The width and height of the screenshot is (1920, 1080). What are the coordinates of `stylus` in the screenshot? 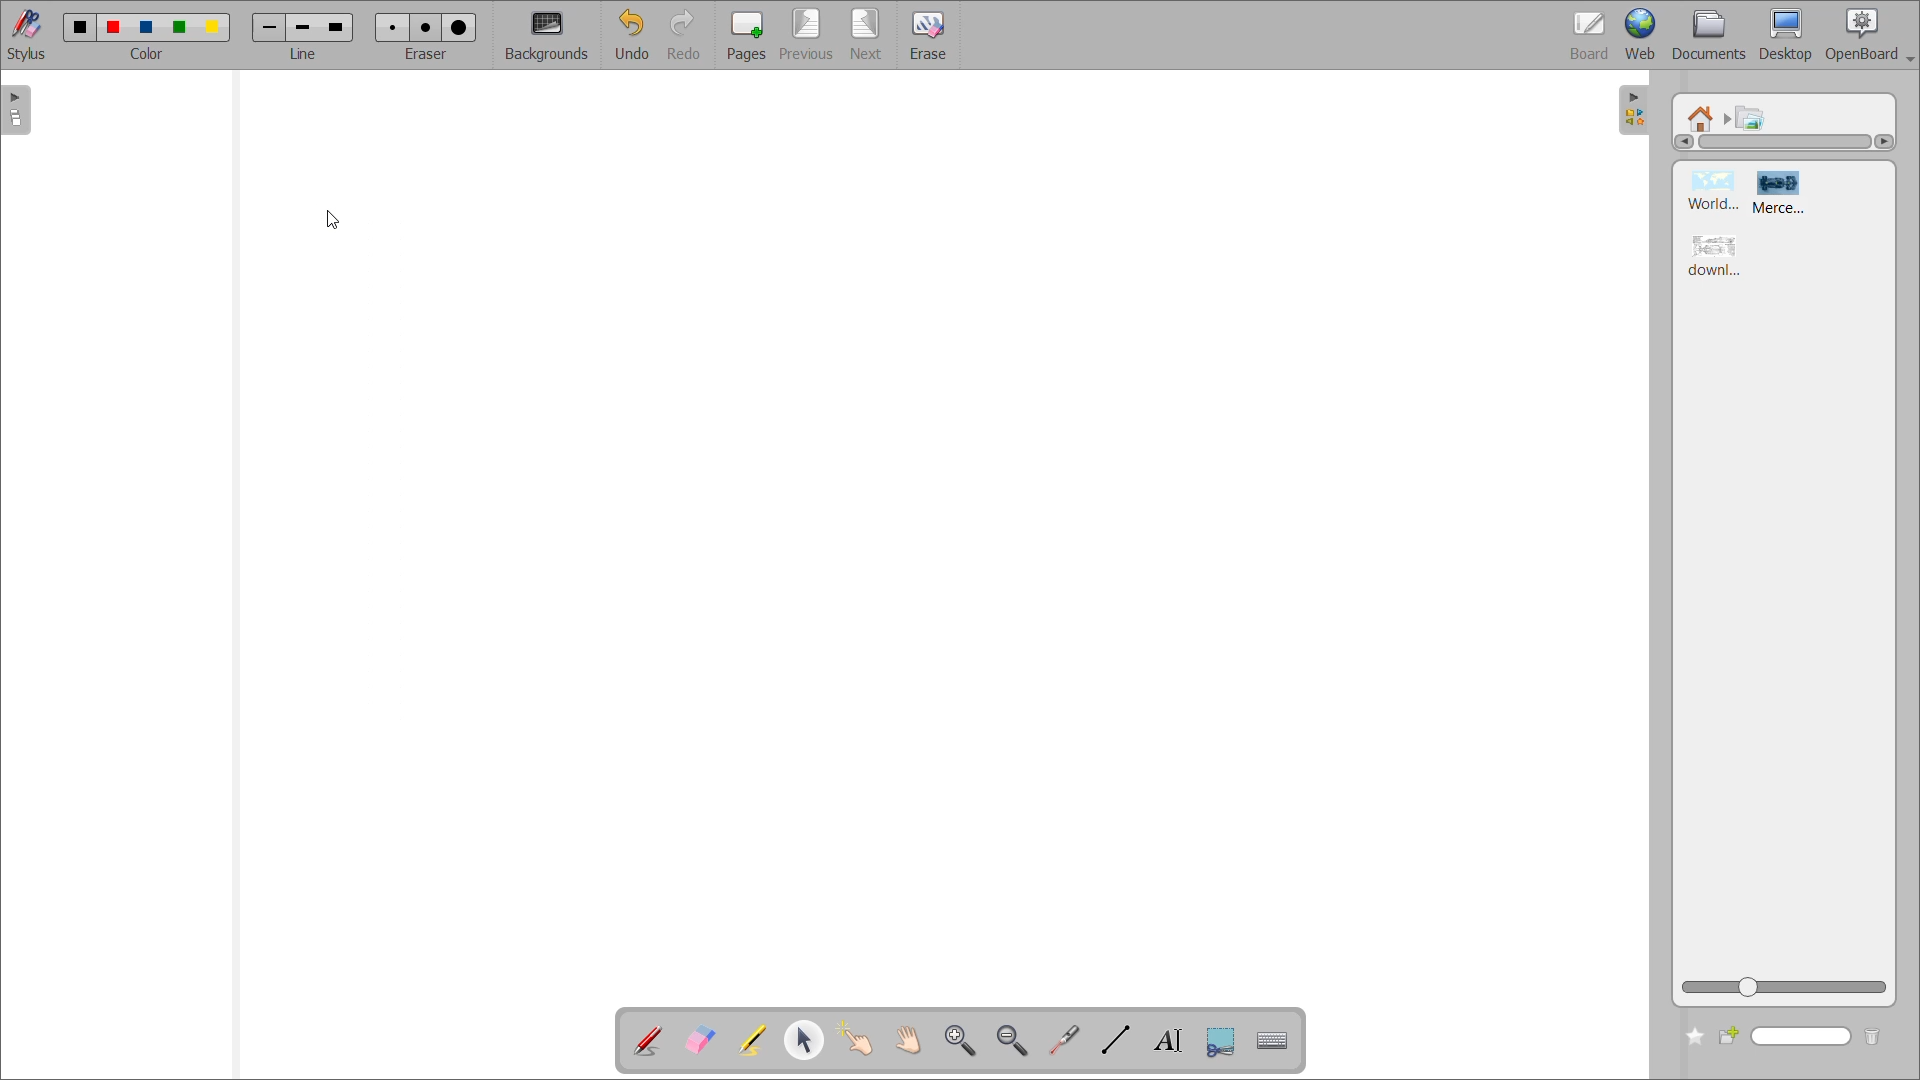 It's located at (25, 36).